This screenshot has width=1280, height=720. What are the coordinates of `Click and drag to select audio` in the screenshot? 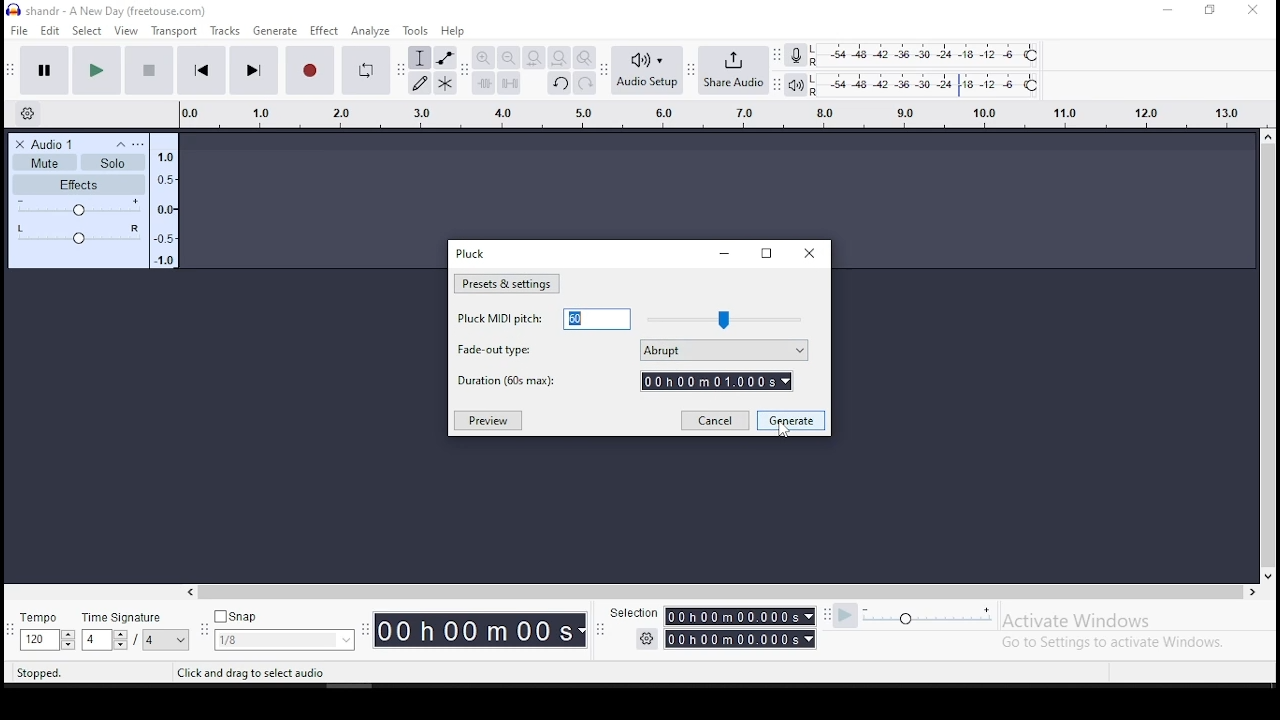 It's located at (251, 673).